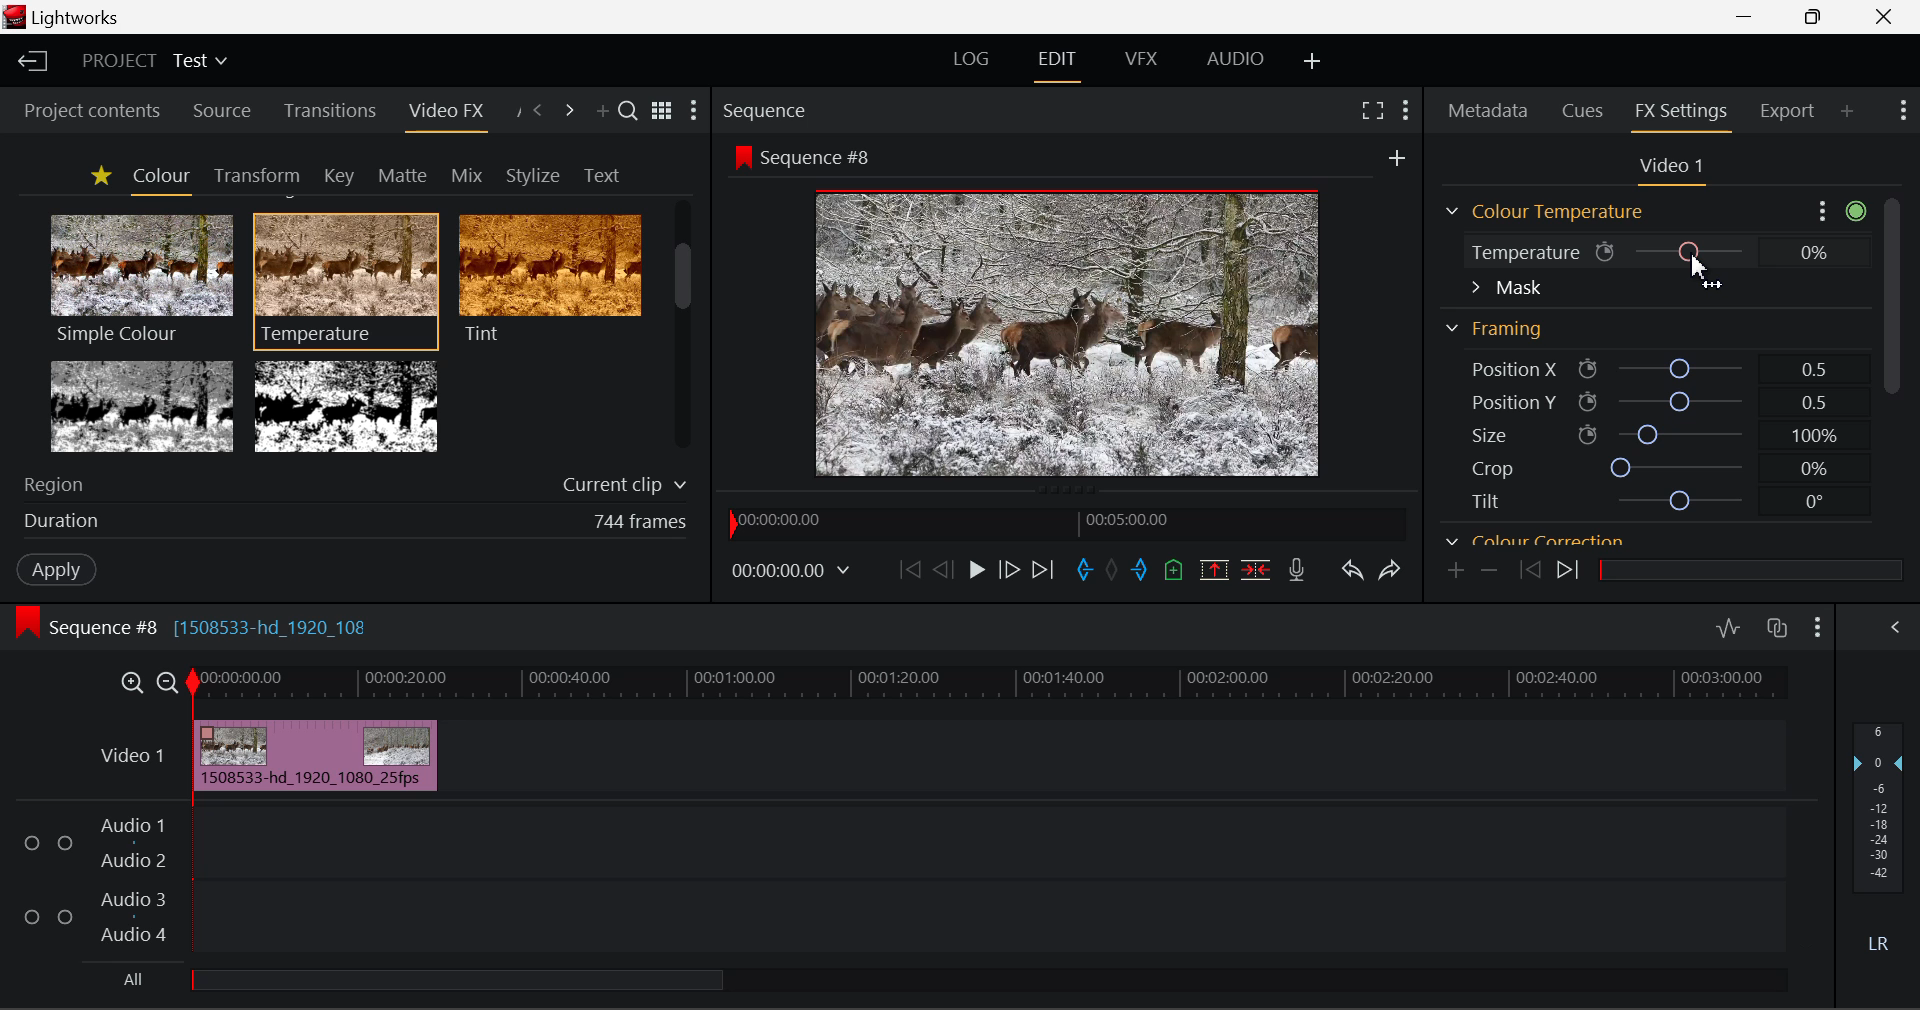  Describe the element at coordinates (143, 405) in the screenshot. I see `Tri-tone` at that location.